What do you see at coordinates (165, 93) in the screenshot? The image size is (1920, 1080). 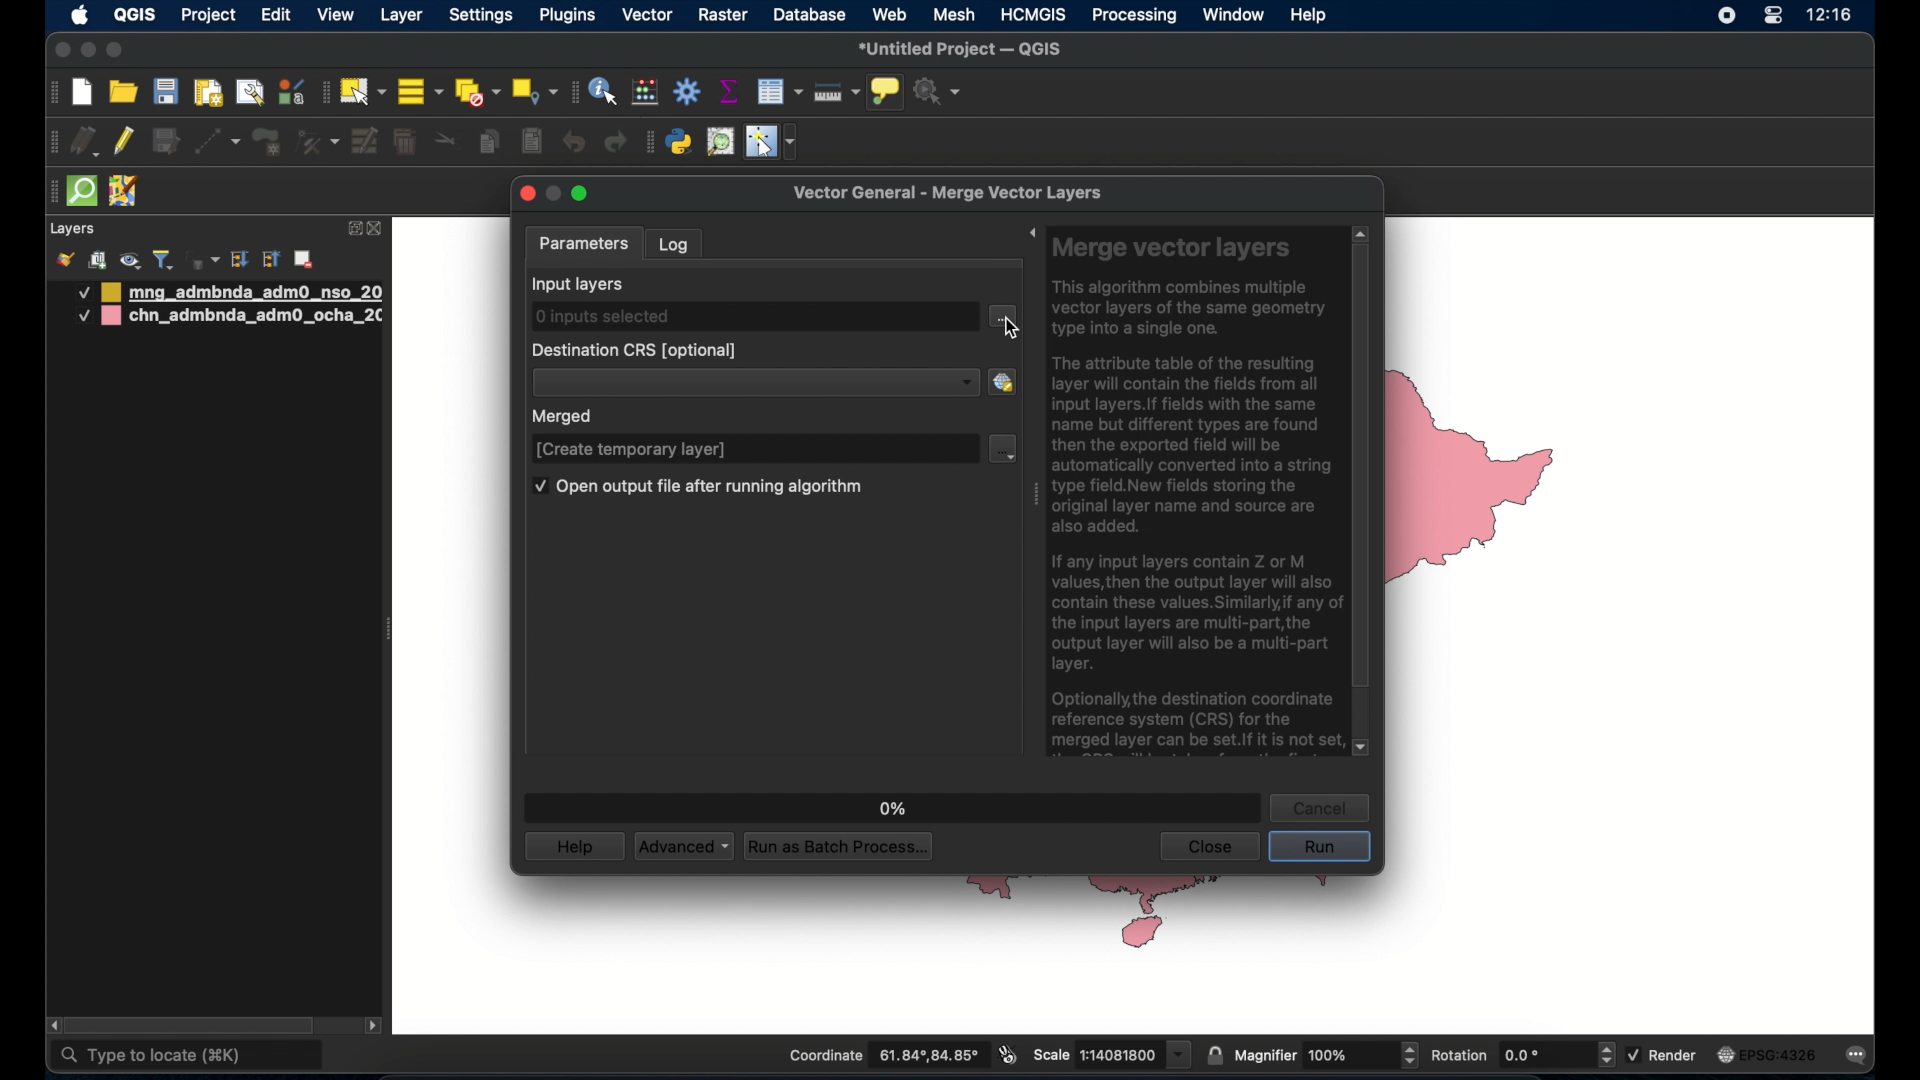 I see `save project` at bounding box center [165, 93].